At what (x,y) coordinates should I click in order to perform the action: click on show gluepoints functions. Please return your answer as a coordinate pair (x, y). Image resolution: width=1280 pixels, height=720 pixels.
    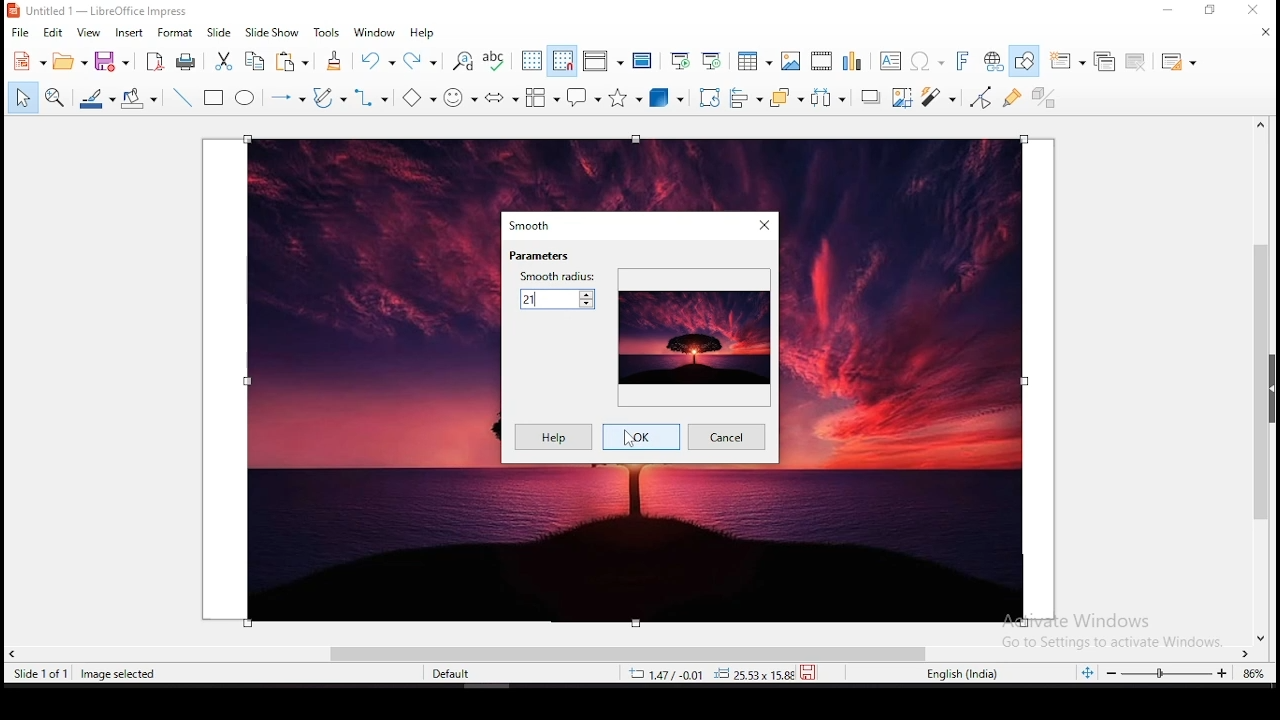
    Looking at the image, I should click on (1010, 98).